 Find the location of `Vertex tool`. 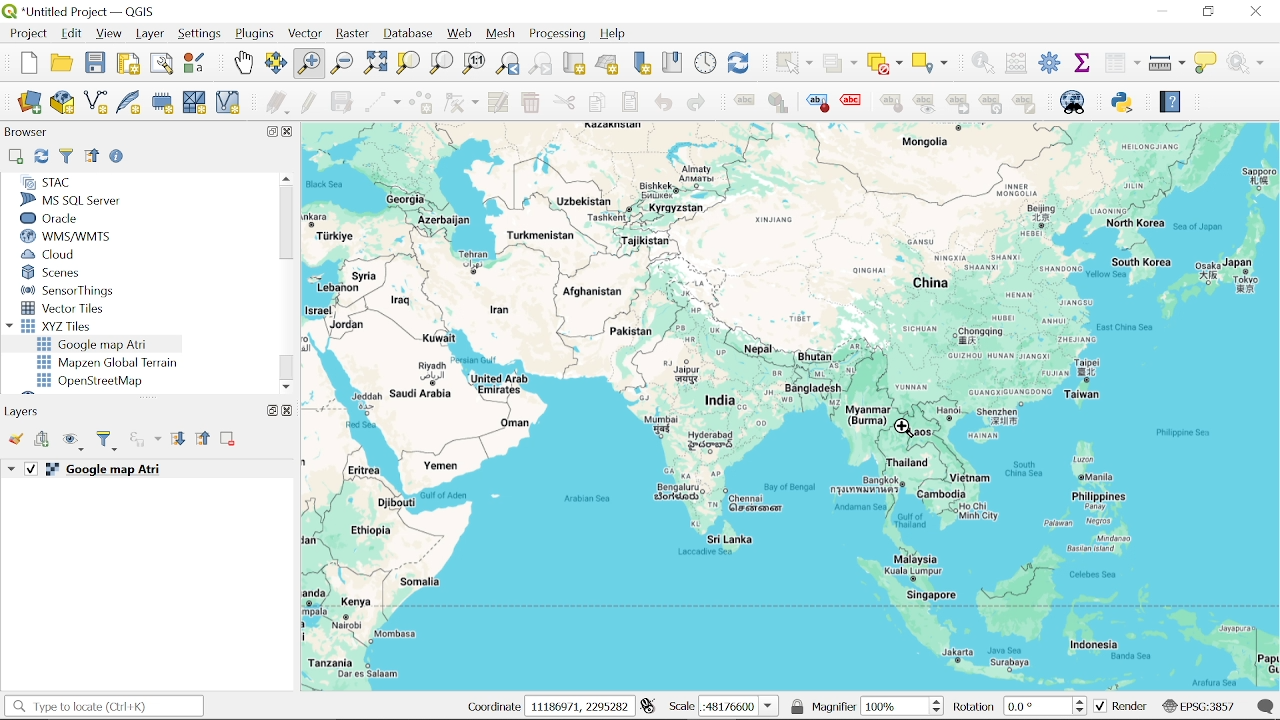

Vertex tool is located at coordinates (461, 104).